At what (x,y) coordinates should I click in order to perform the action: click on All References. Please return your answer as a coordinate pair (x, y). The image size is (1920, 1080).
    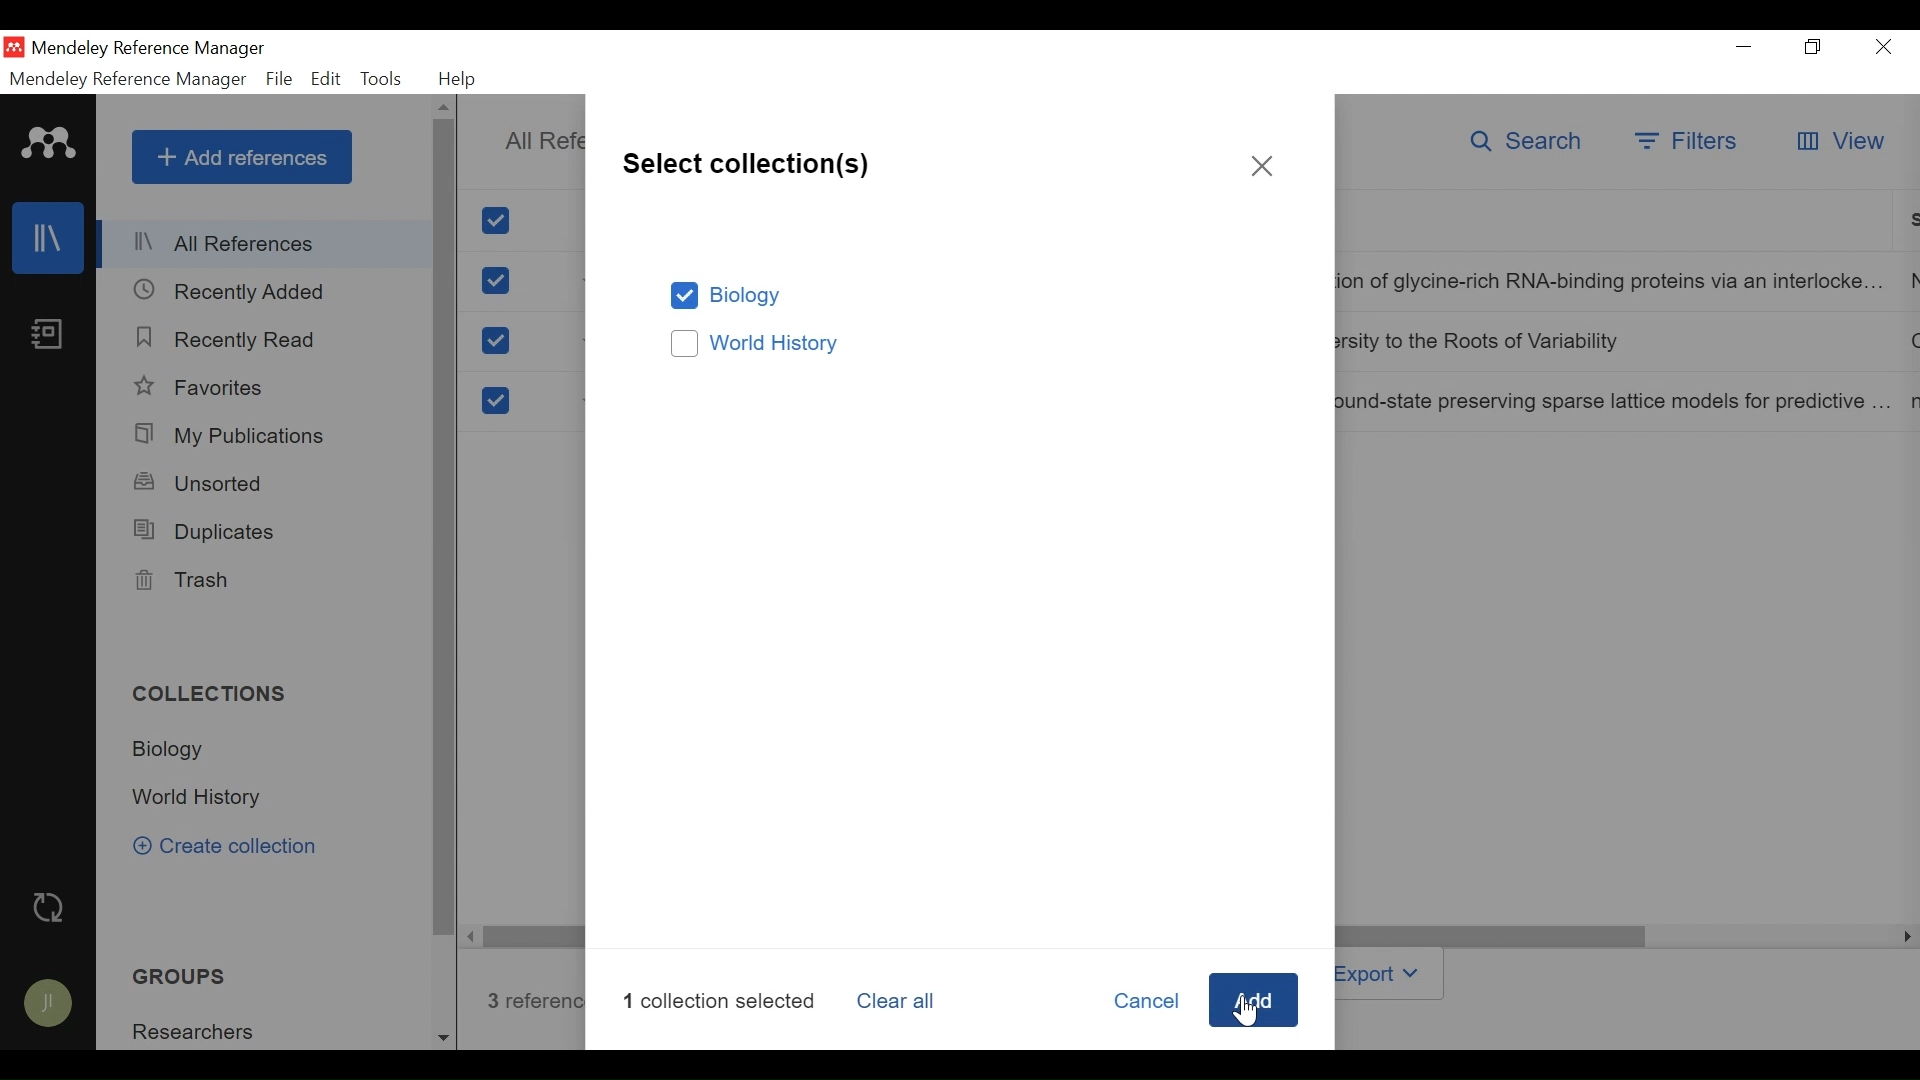
    Looking at the image, I should click on (266, 247).